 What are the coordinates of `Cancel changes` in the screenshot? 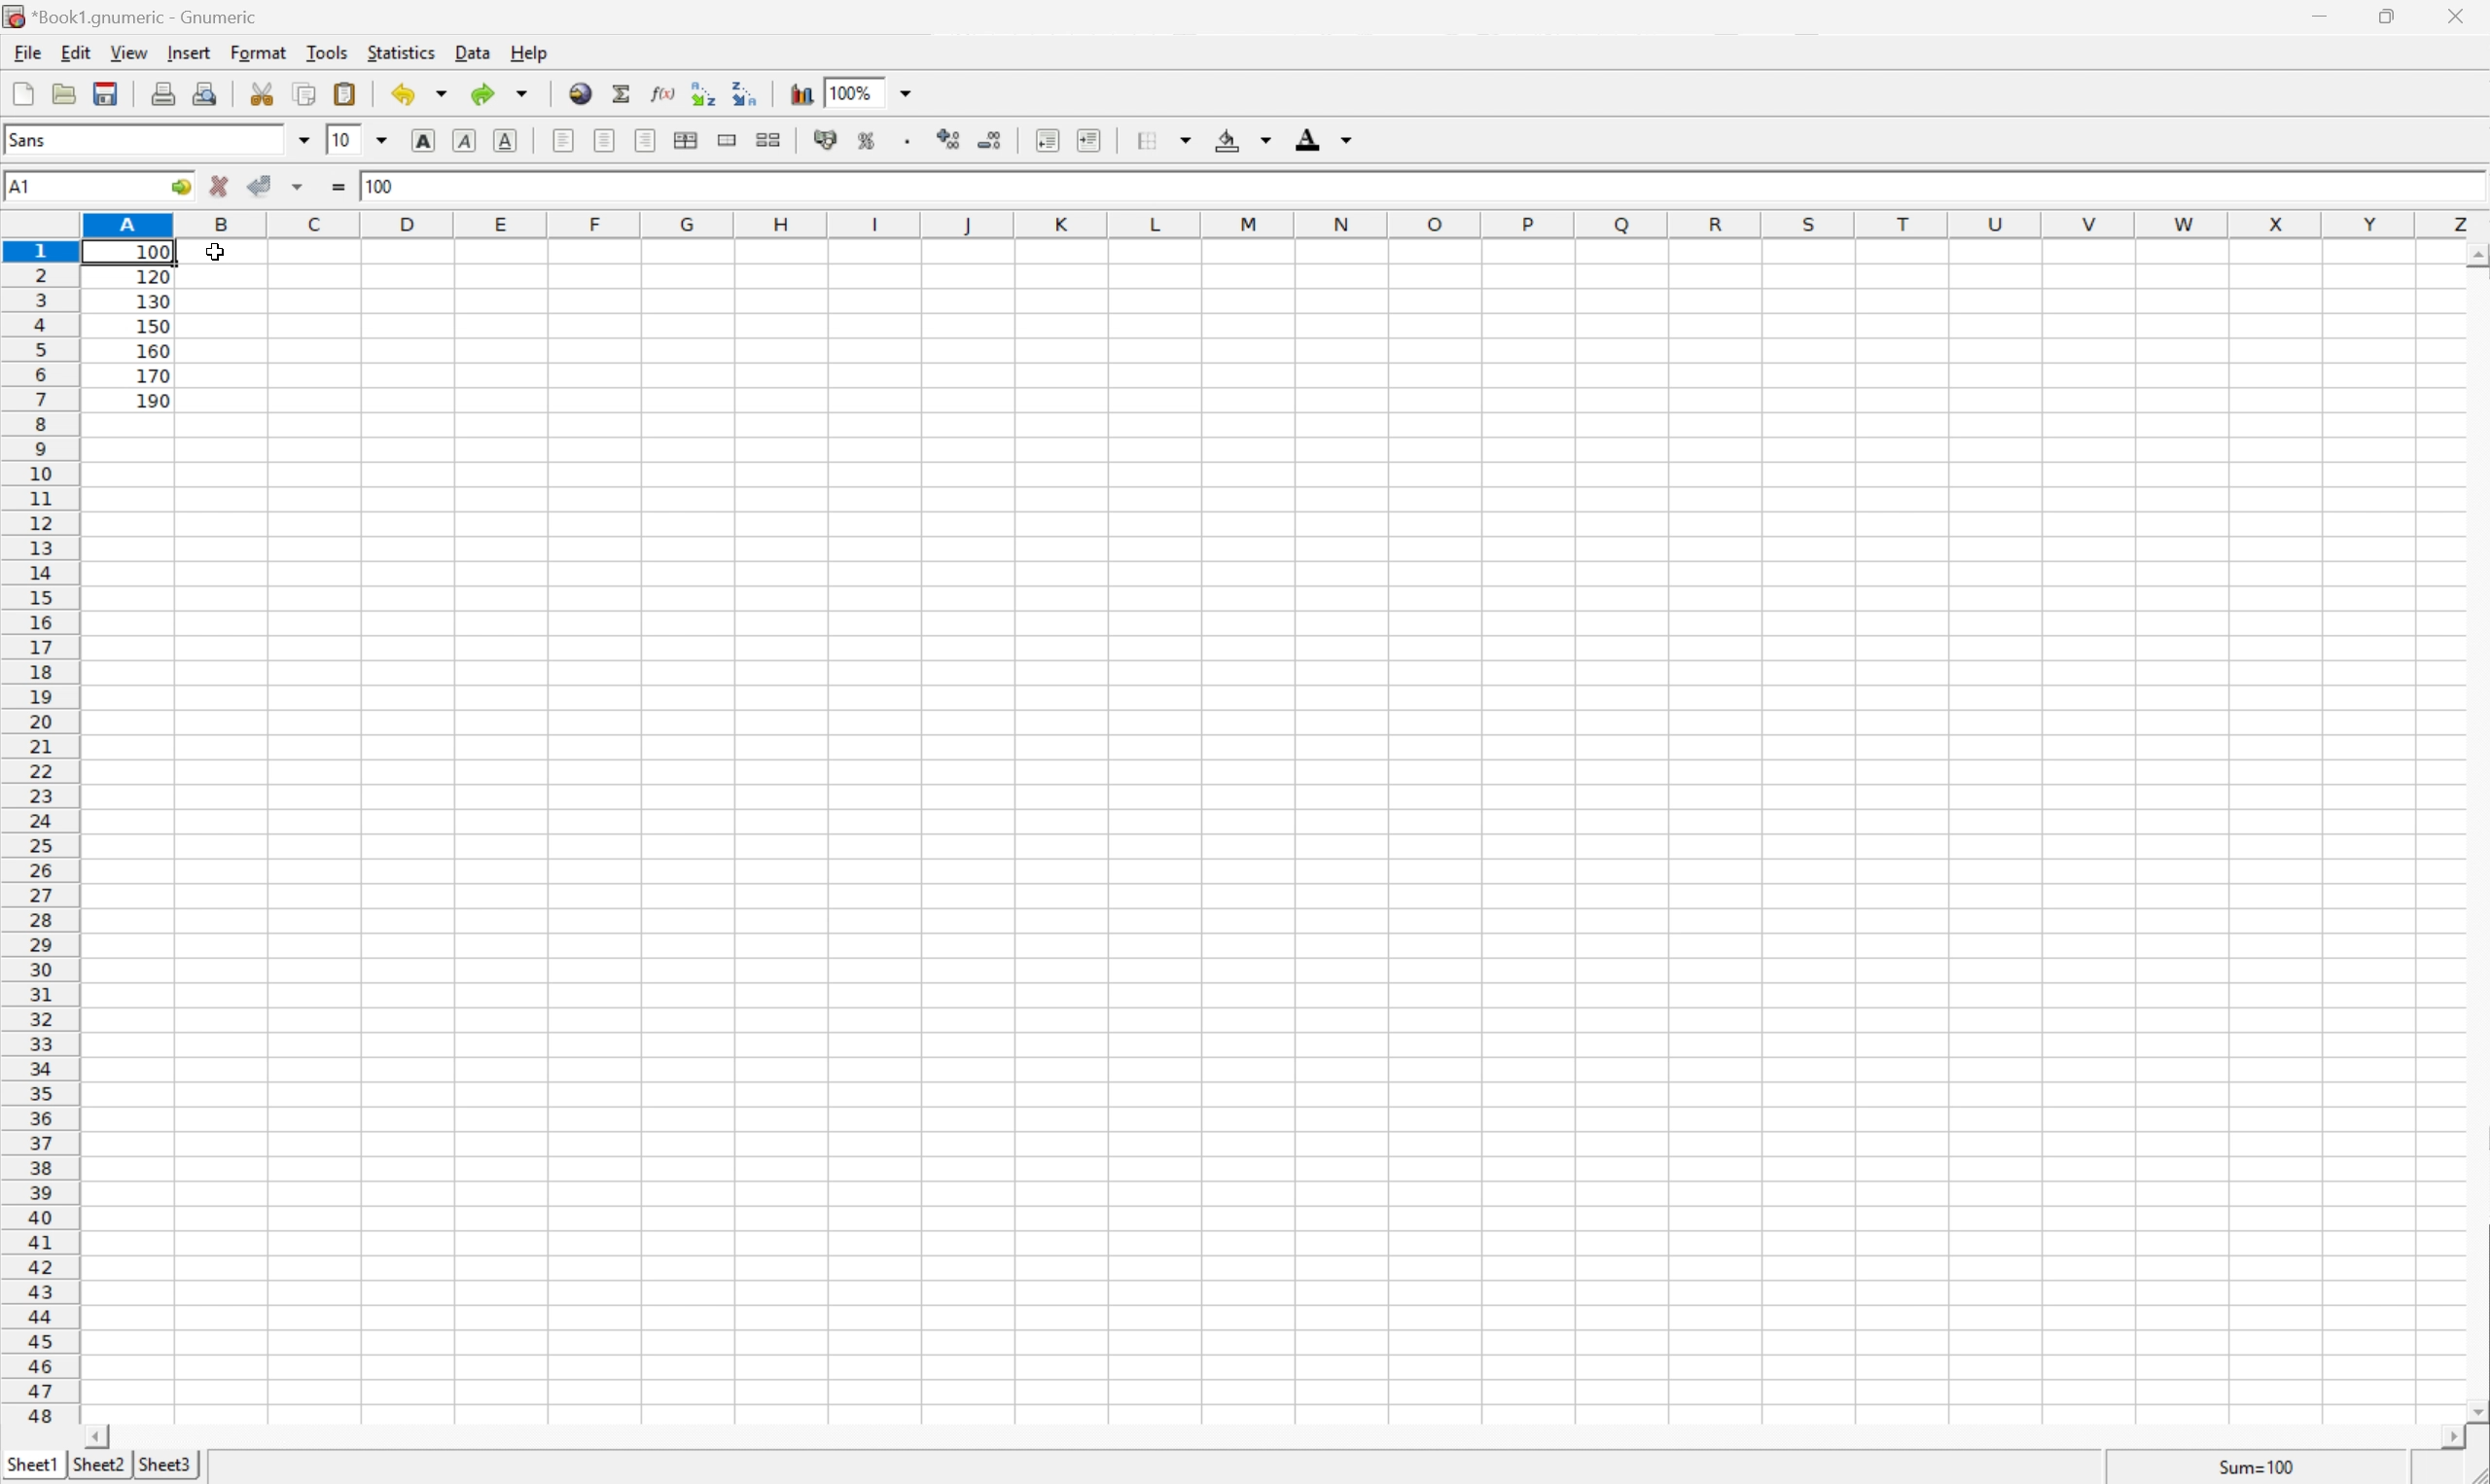 It's located at (224, 186).